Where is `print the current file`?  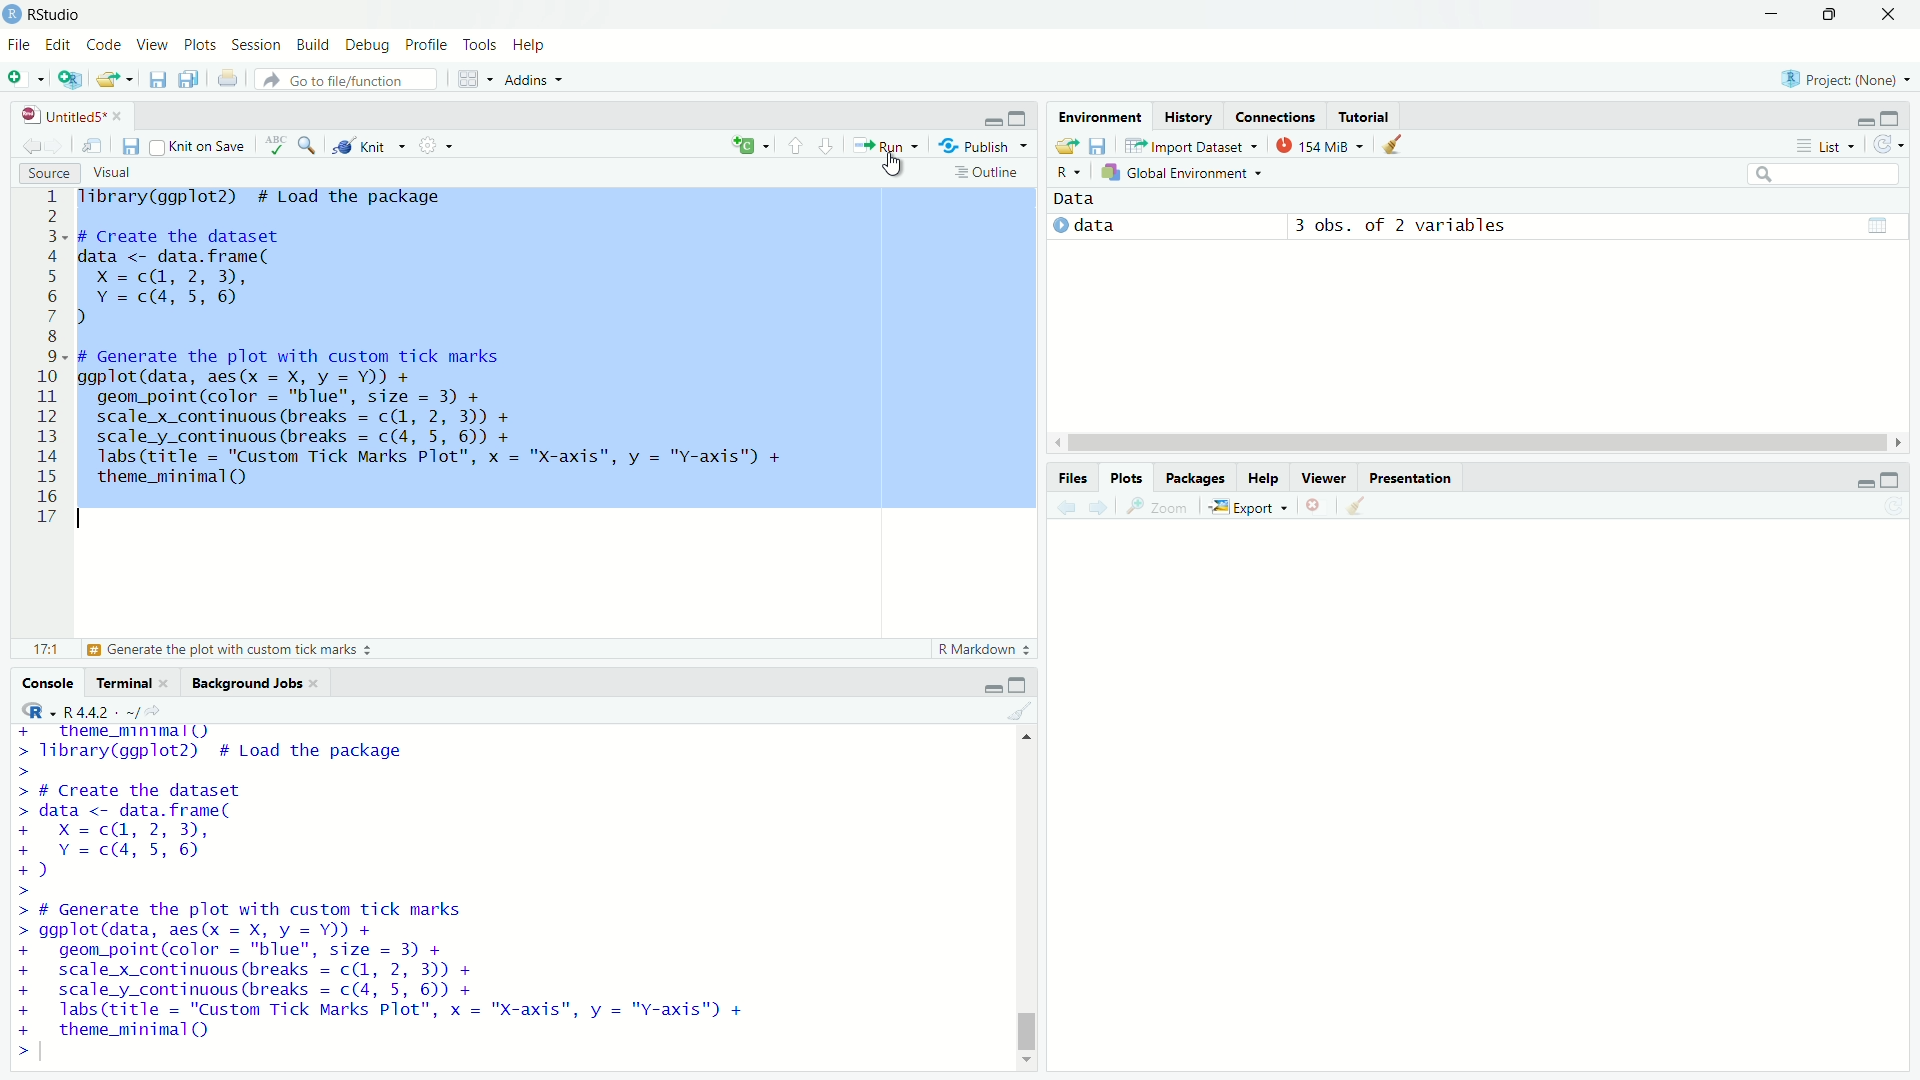 print the current file is located at coordinates (222, 79).